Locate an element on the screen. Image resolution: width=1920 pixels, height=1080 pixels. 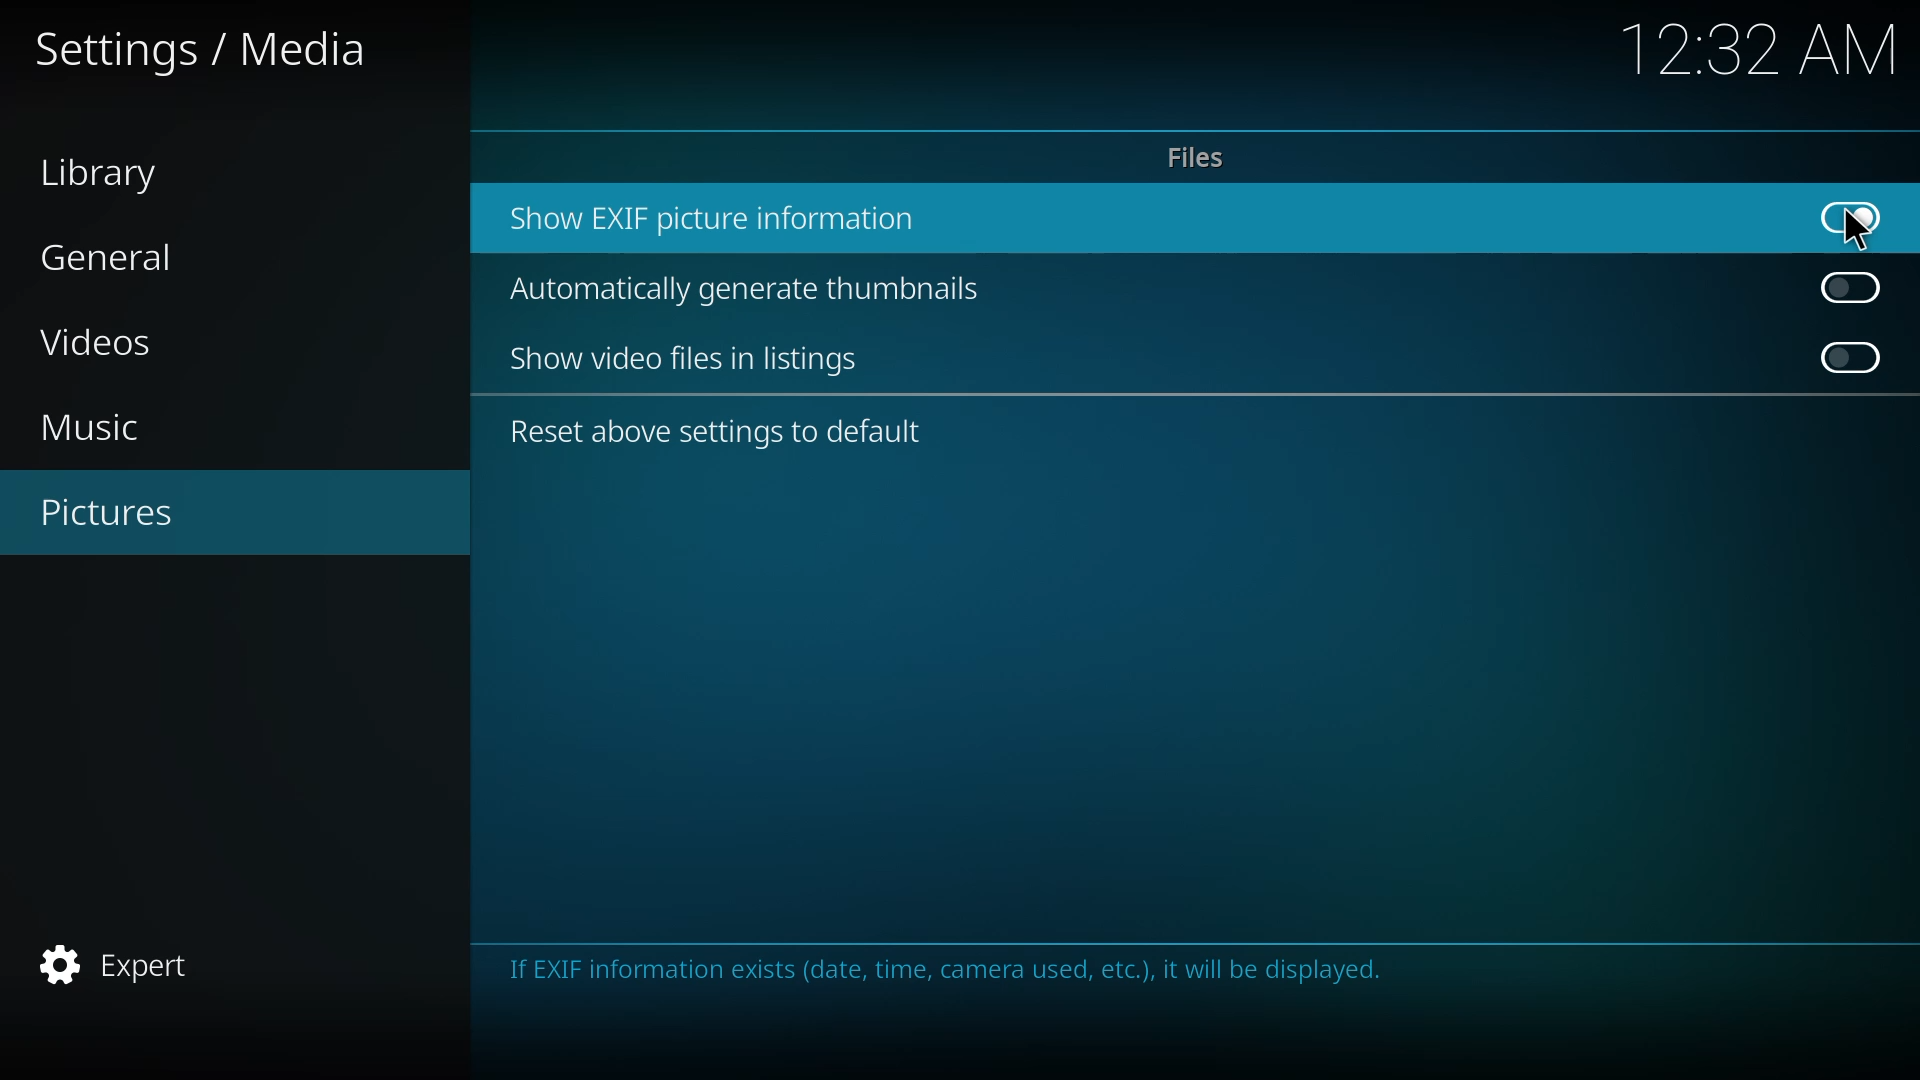
library is located at coordinates (112, 171).